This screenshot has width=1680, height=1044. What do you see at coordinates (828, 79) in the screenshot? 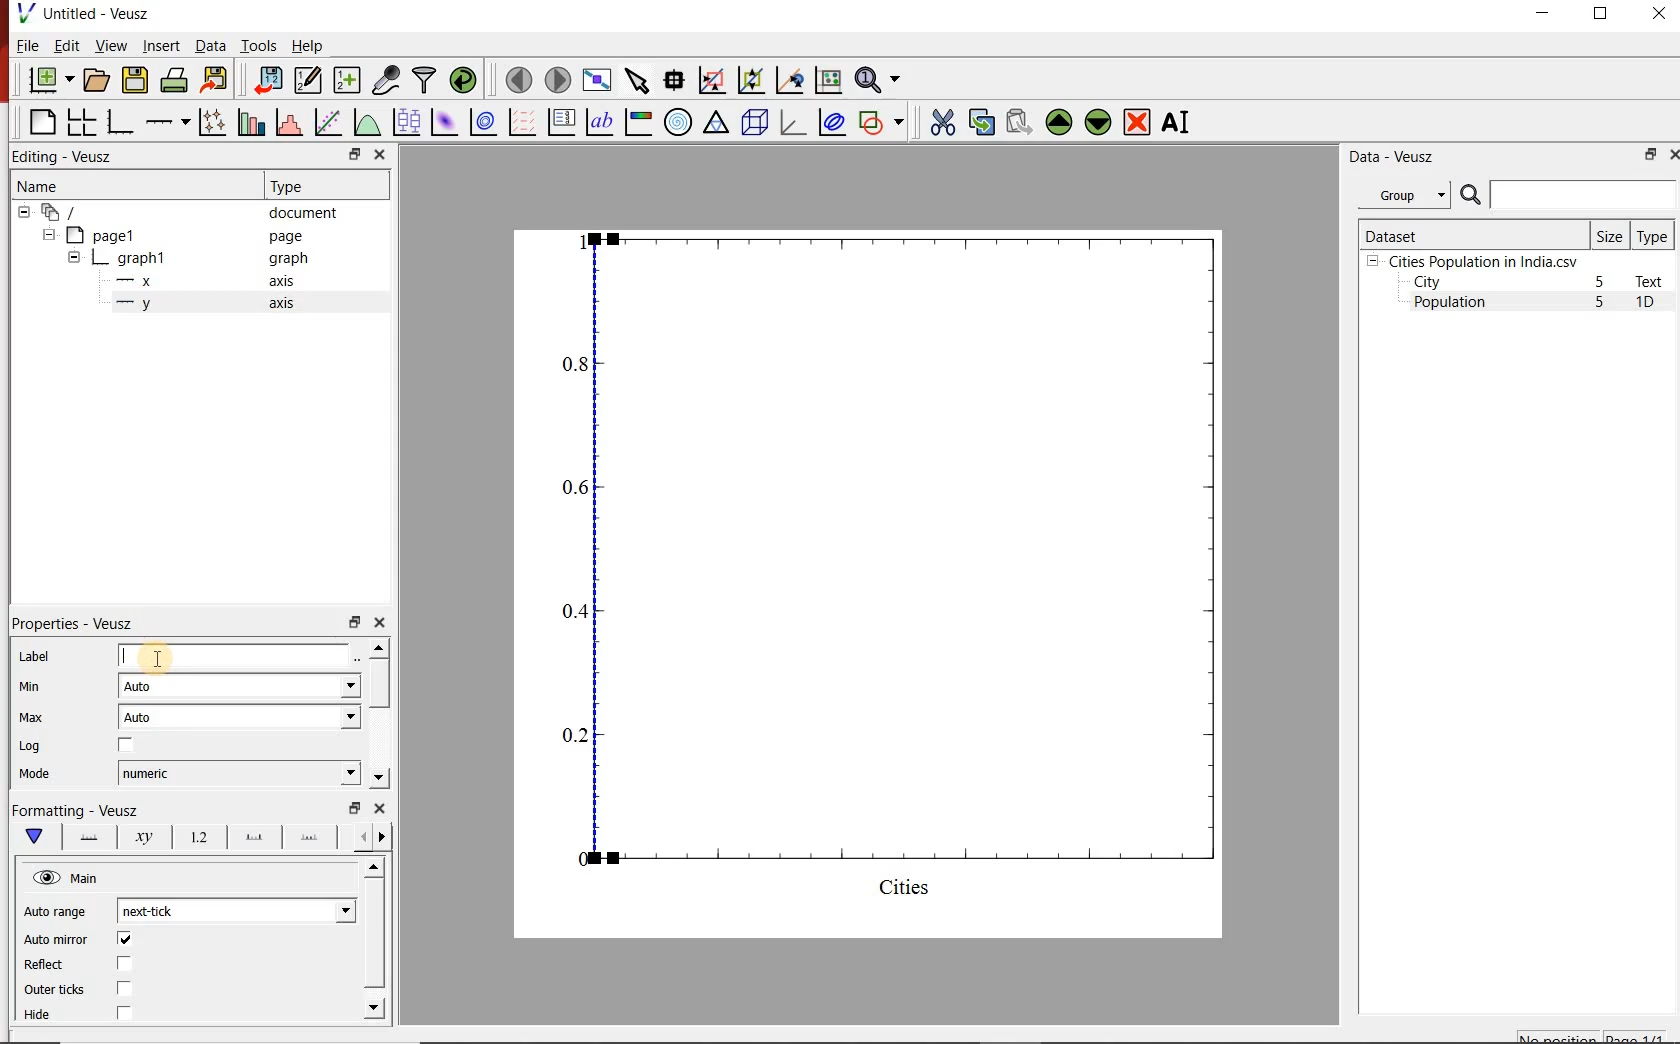
I see `click to reset graph axes` at bounding box center [828, 79].